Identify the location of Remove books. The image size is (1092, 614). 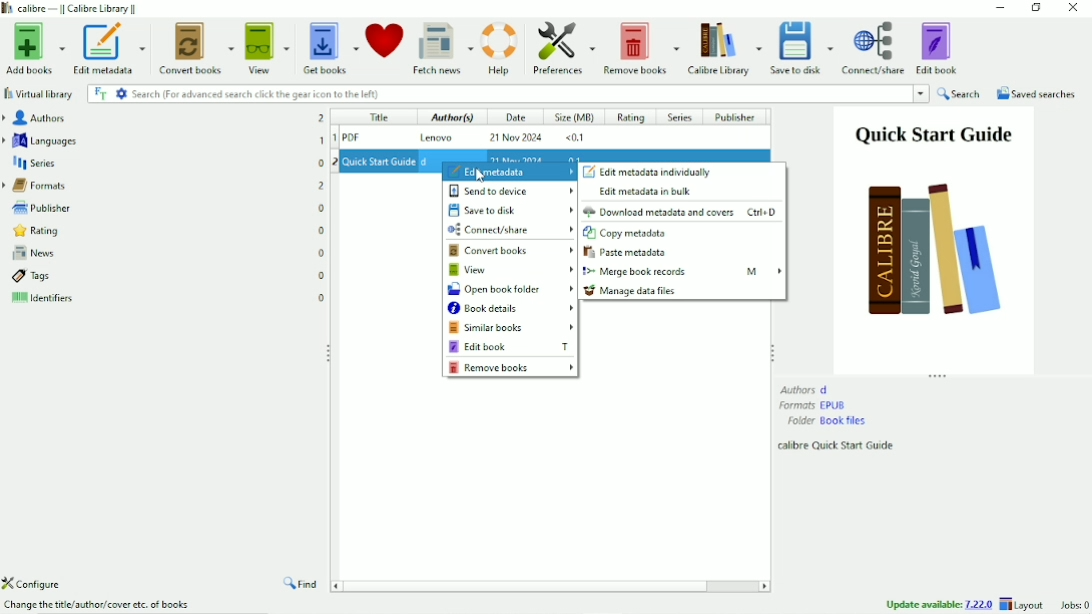
(640, 47).